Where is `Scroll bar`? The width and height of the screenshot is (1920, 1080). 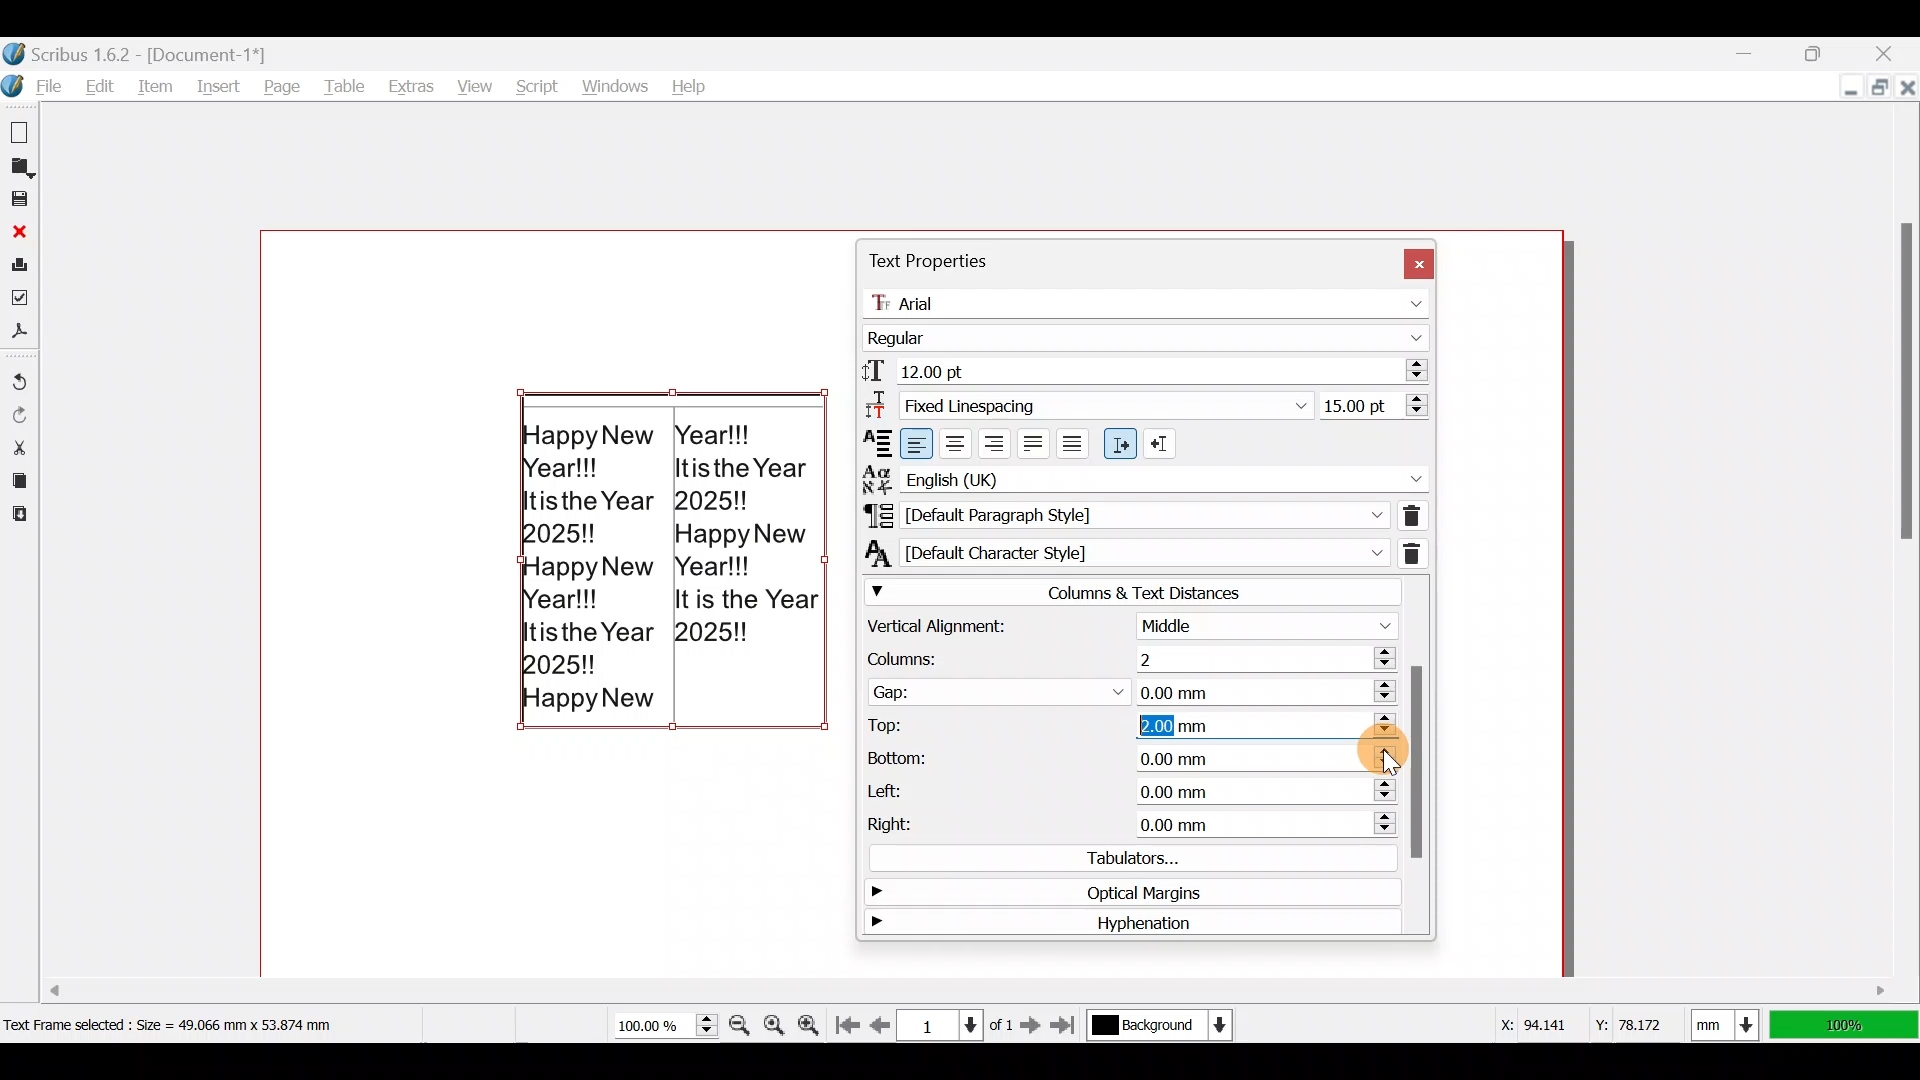 Scroll bar is located at coordinates (1908, 552).